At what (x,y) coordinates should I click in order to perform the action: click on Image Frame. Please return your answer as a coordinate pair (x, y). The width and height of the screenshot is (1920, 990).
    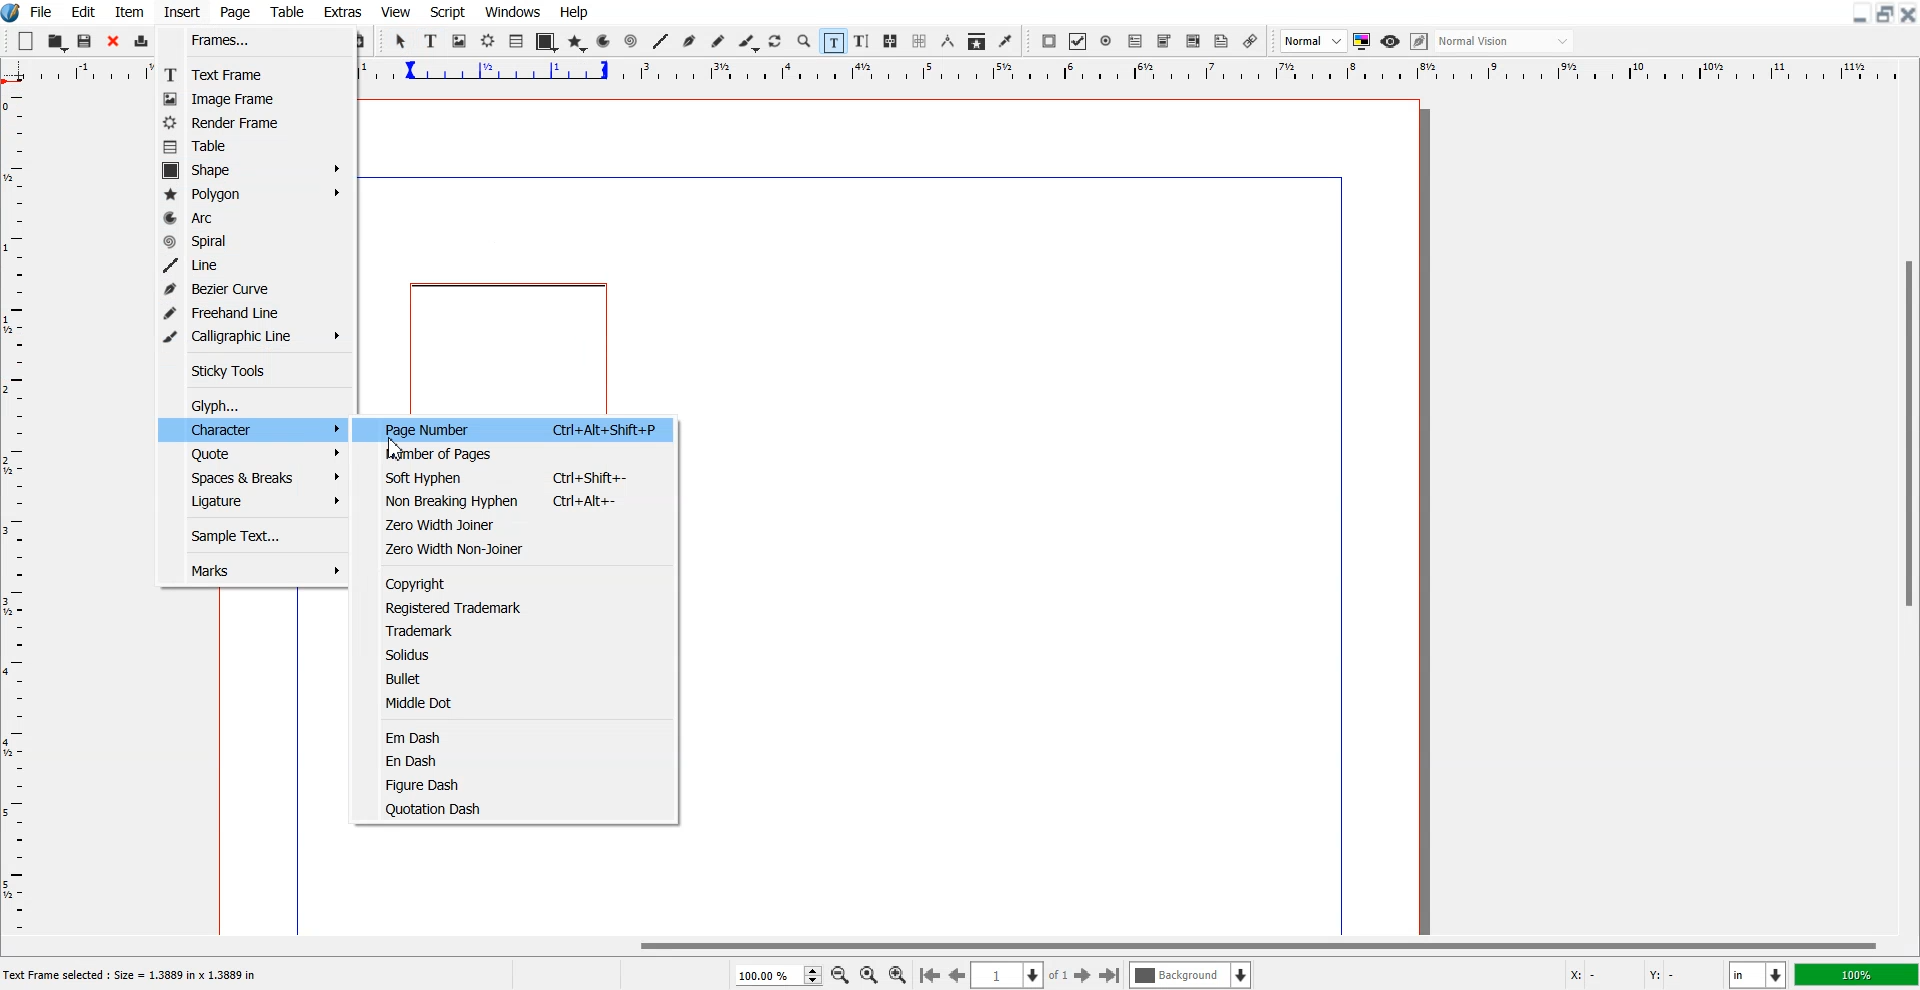
    Looking at the image, I should click on (246, 99).